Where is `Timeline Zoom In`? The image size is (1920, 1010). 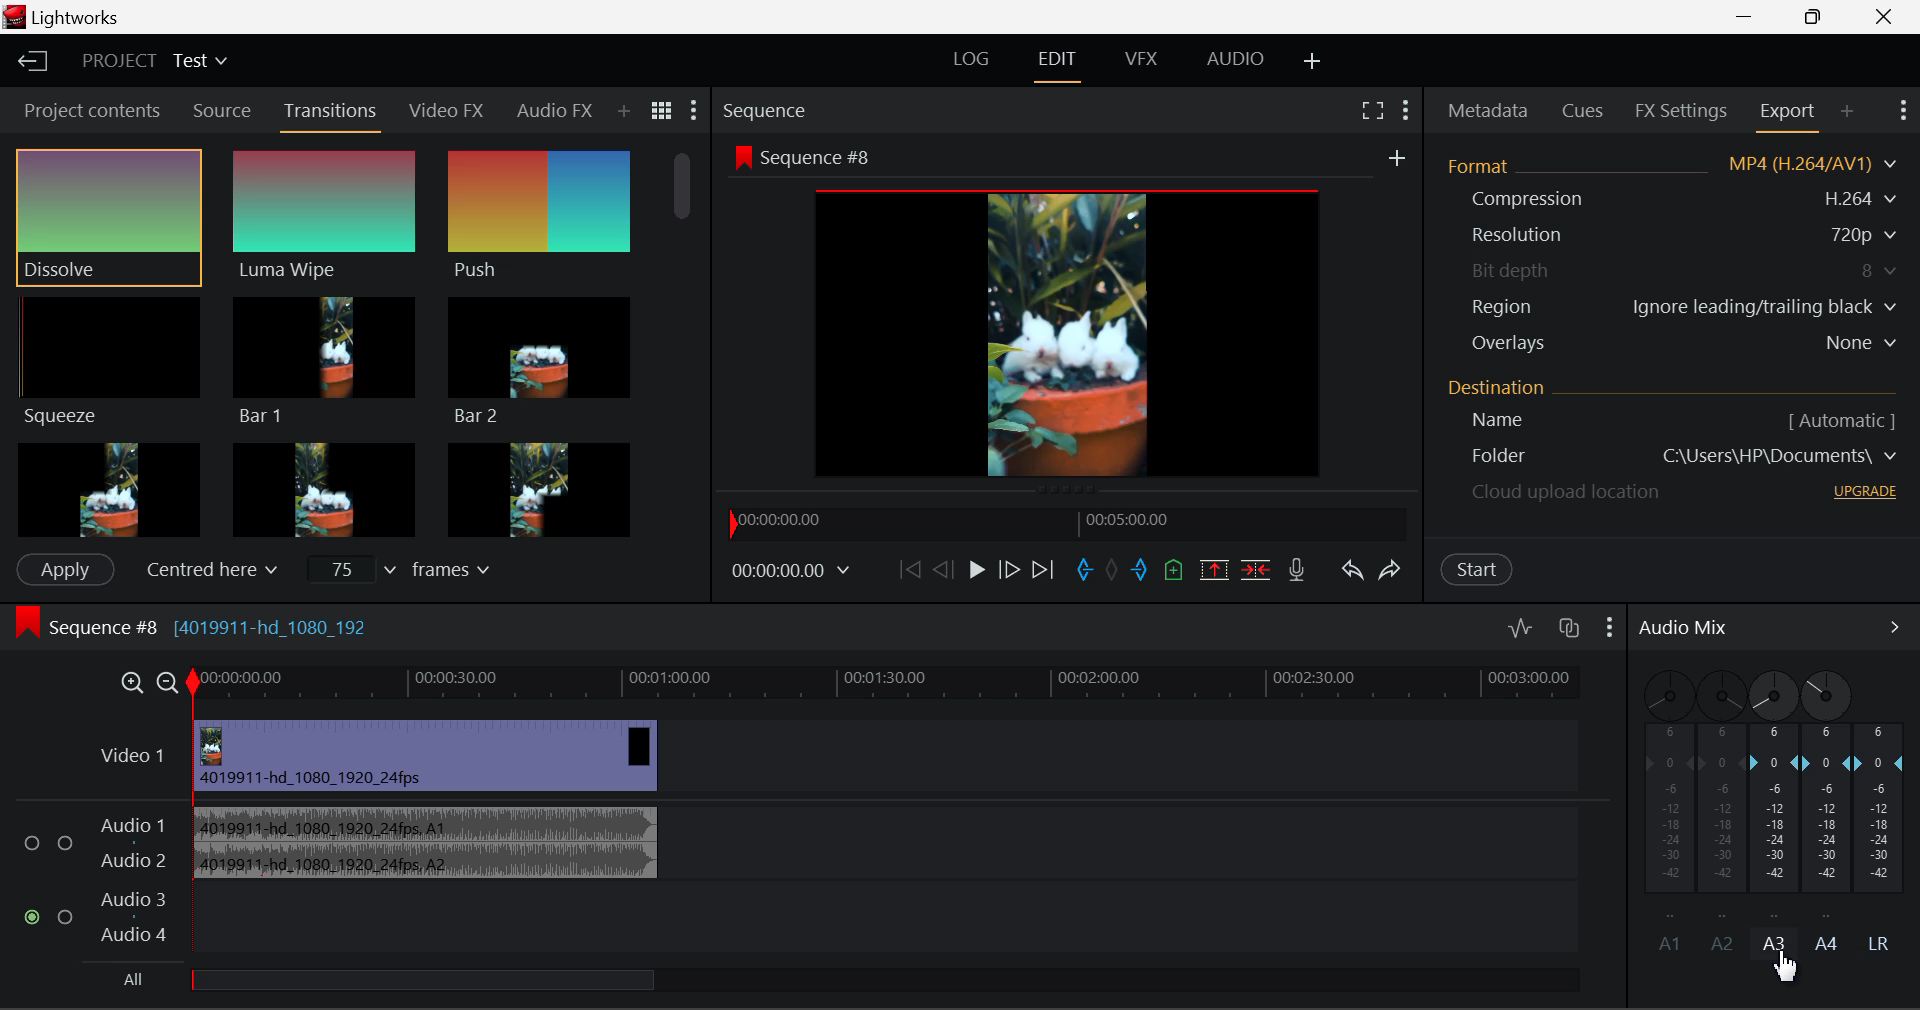 Timeline Zoom In is located at coordinates (131, 684).